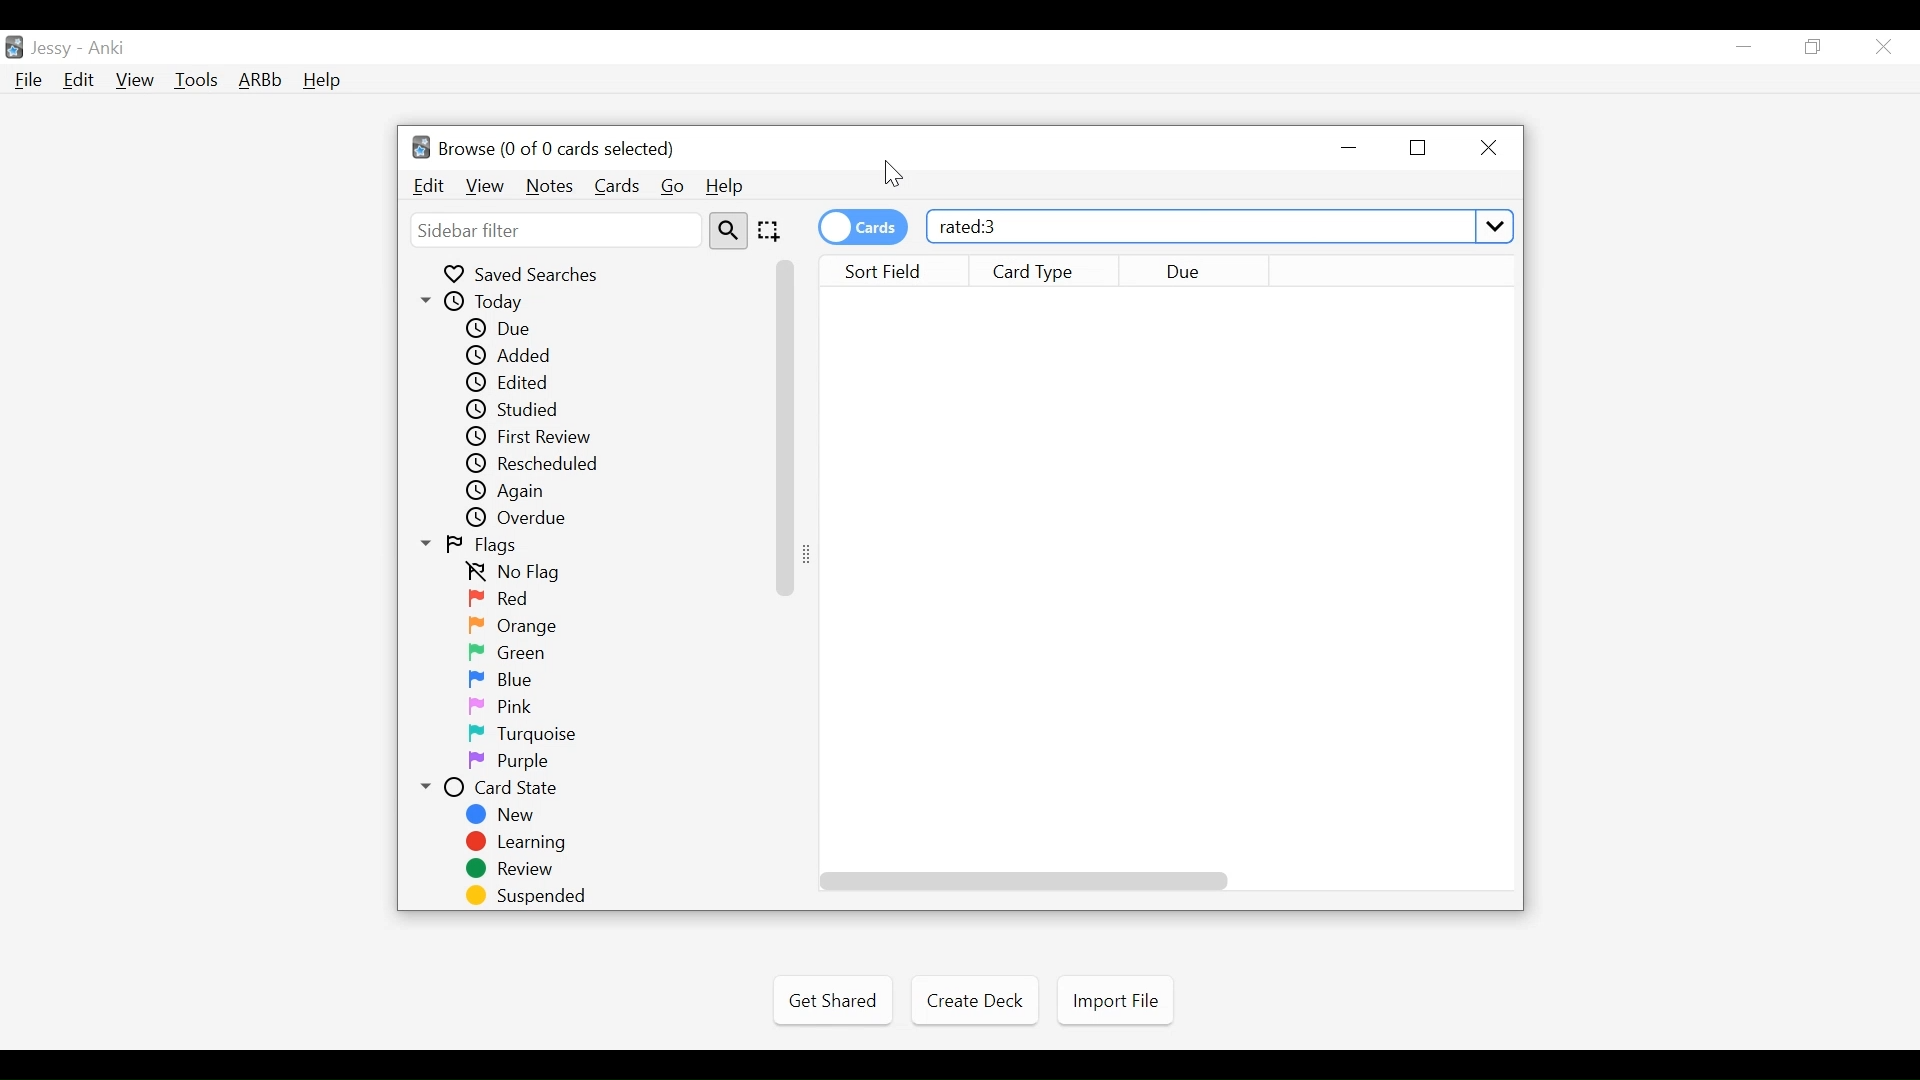 This screenshot has width=1920, height=1080. Describe the element at coordinates (323, 80) in the screenshot. I see `Help` at that location.